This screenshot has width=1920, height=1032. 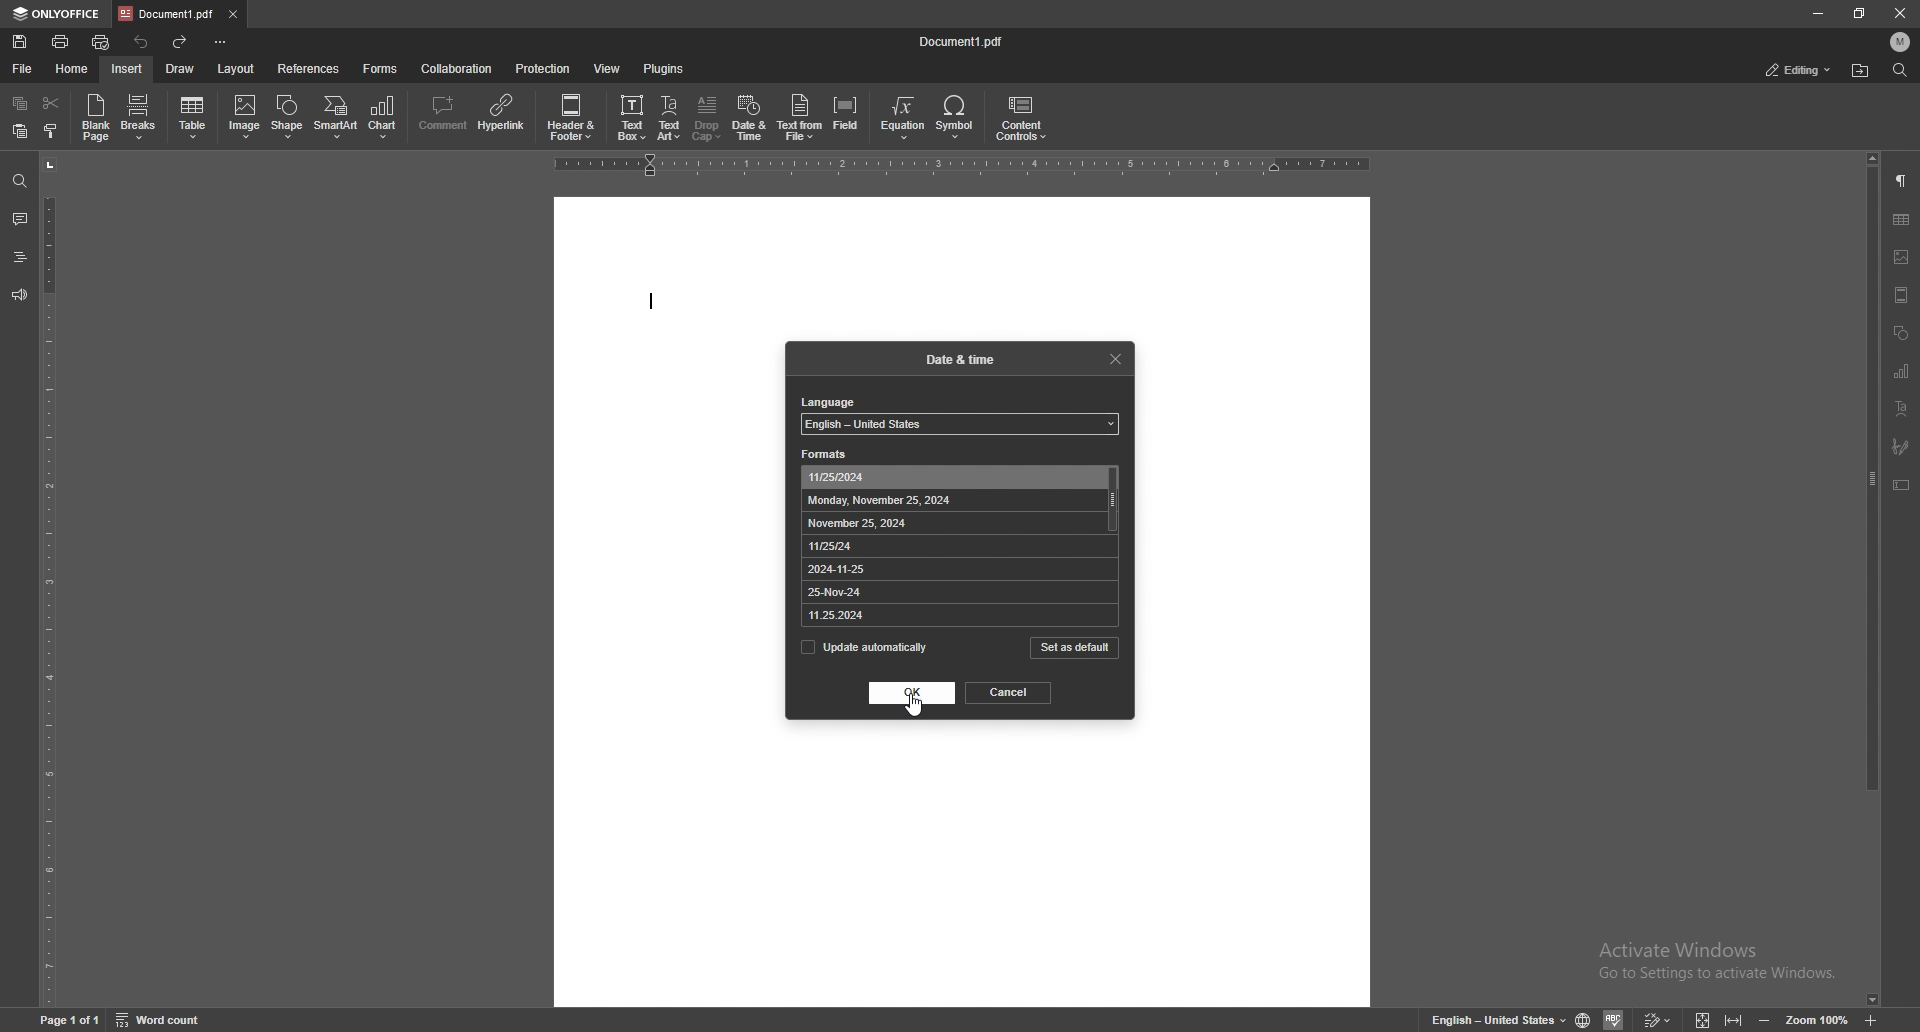 What do you see at coordinates (960, 424) in the screenshot?
I see `language` at bounding box center [960, 424].